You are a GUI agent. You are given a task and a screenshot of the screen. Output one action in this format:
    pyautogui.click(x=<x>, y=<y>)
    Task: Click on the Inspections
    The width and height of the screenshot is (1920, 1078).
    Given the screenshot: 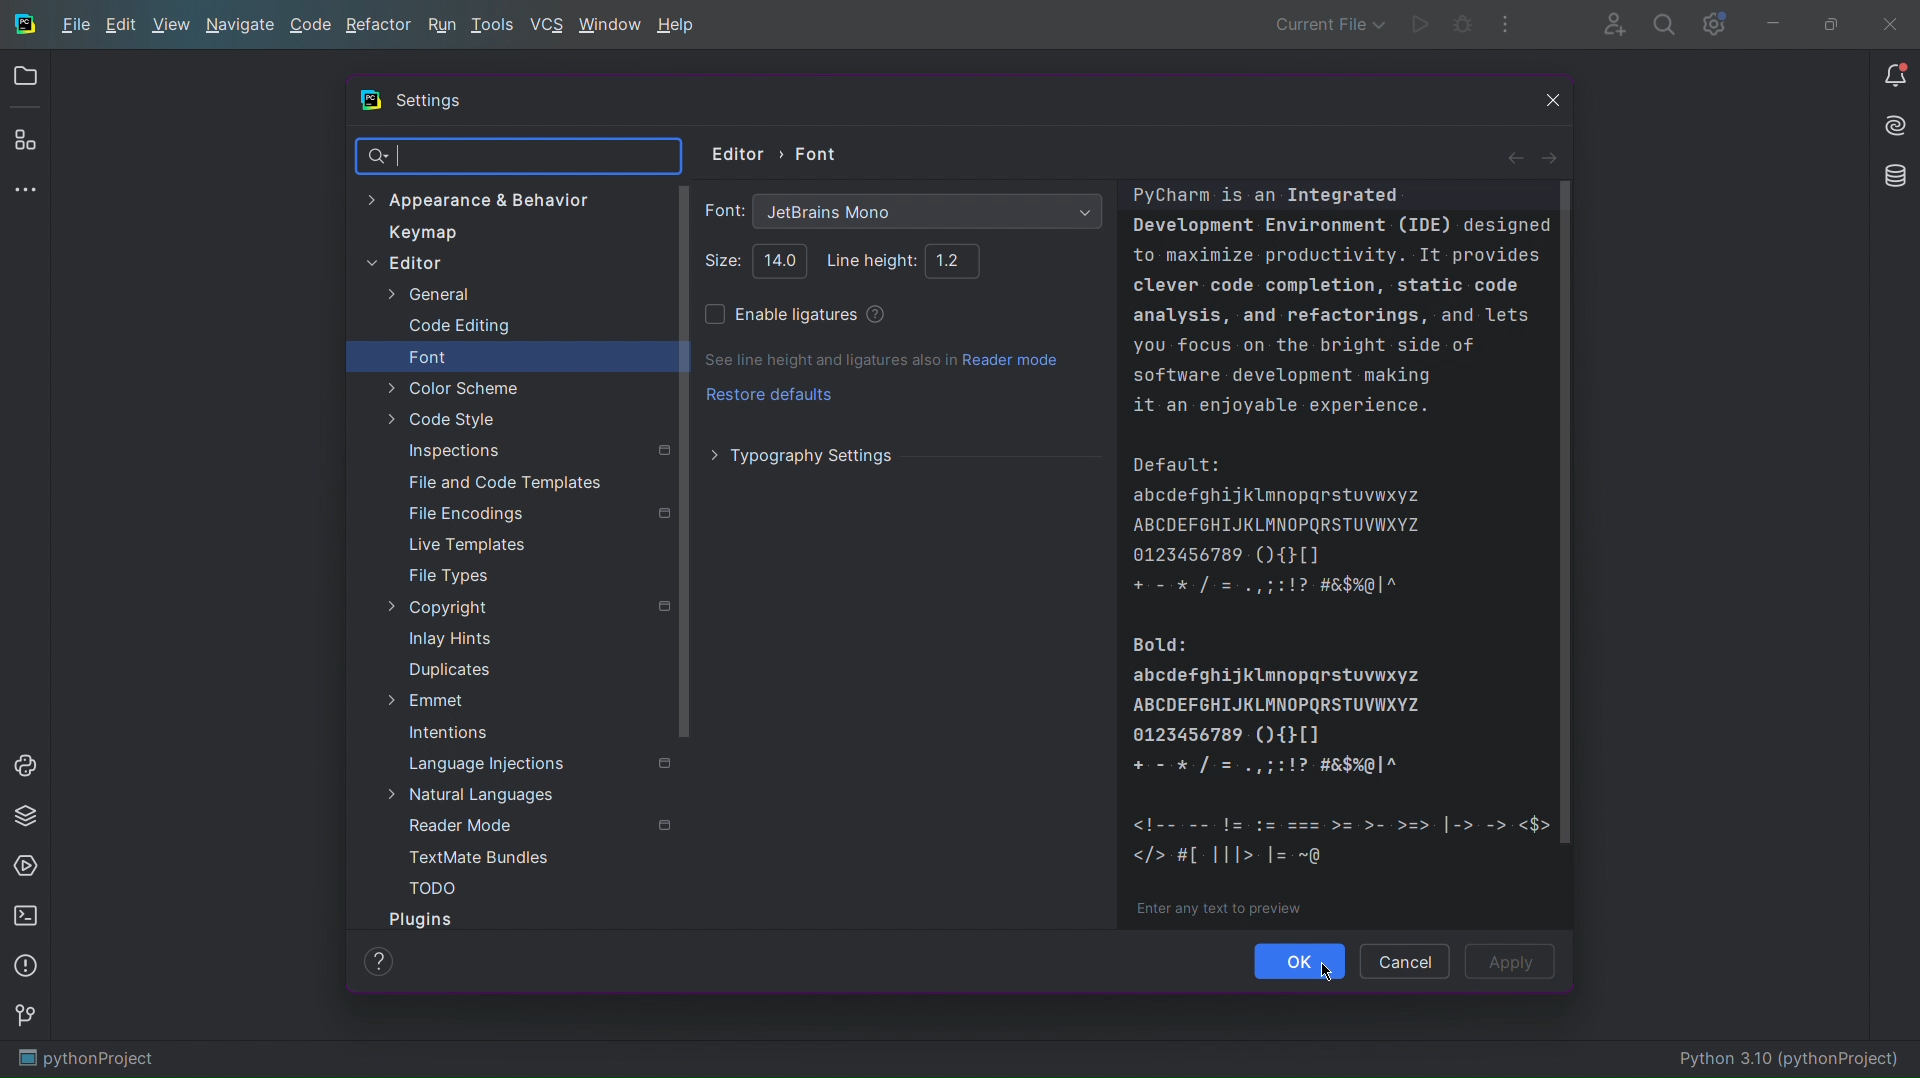 What is the action you would take?
    pyautogui.click(x=536, y=447)
    